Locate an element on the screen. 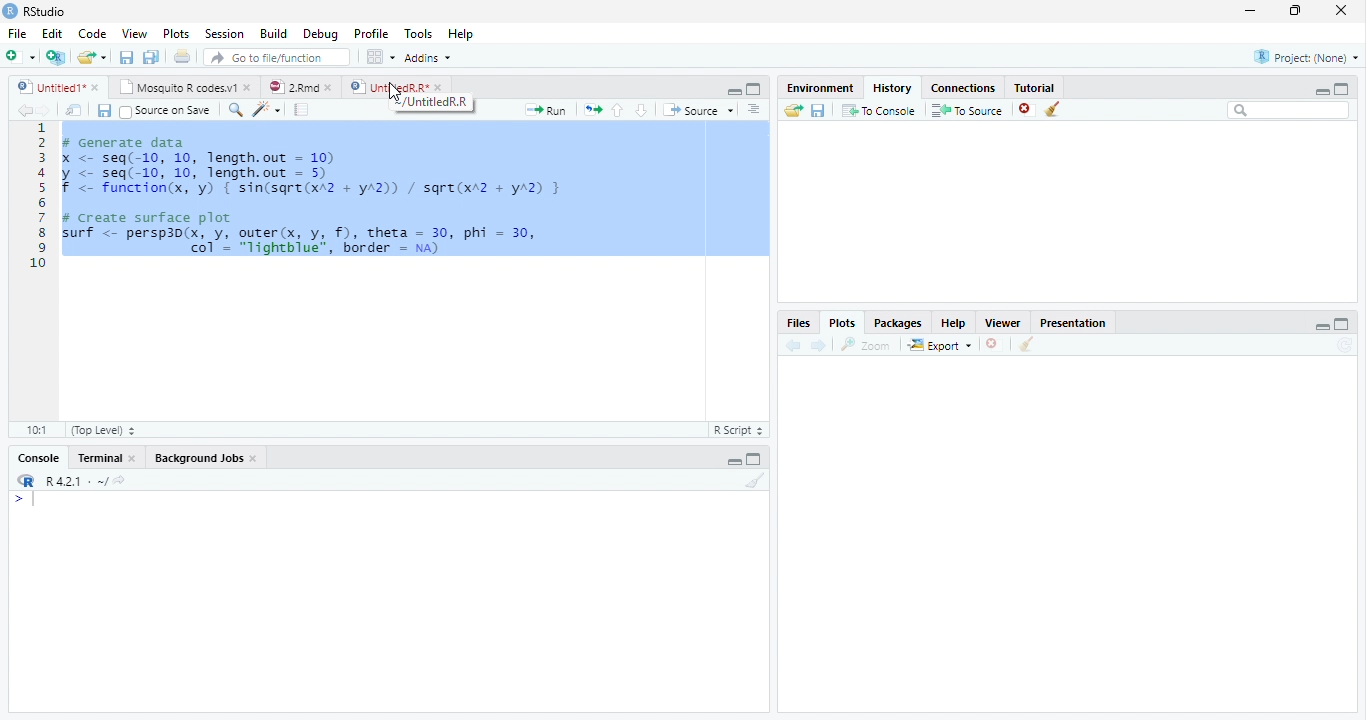  Refresh current plot is located at coordinates (1347, 345).